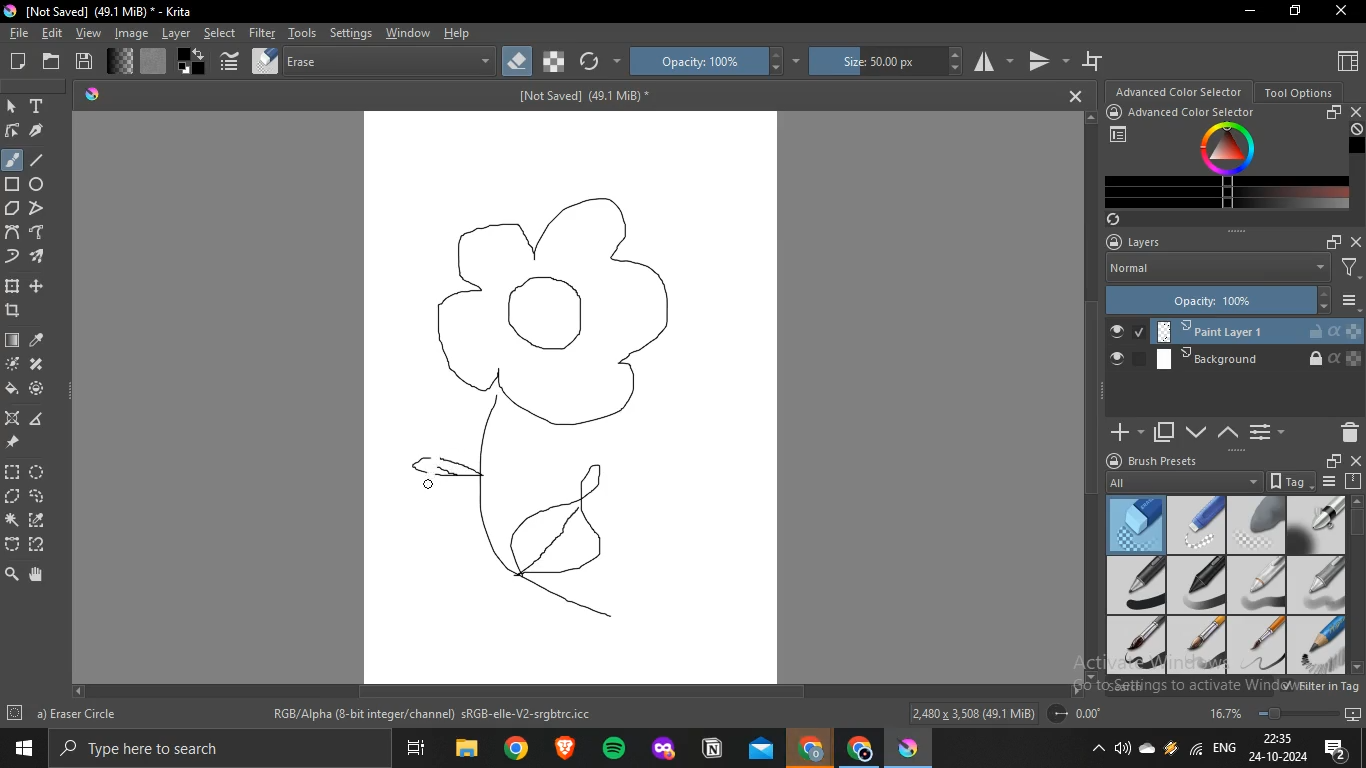  I want to click on Undefined, so click(1357, 130).